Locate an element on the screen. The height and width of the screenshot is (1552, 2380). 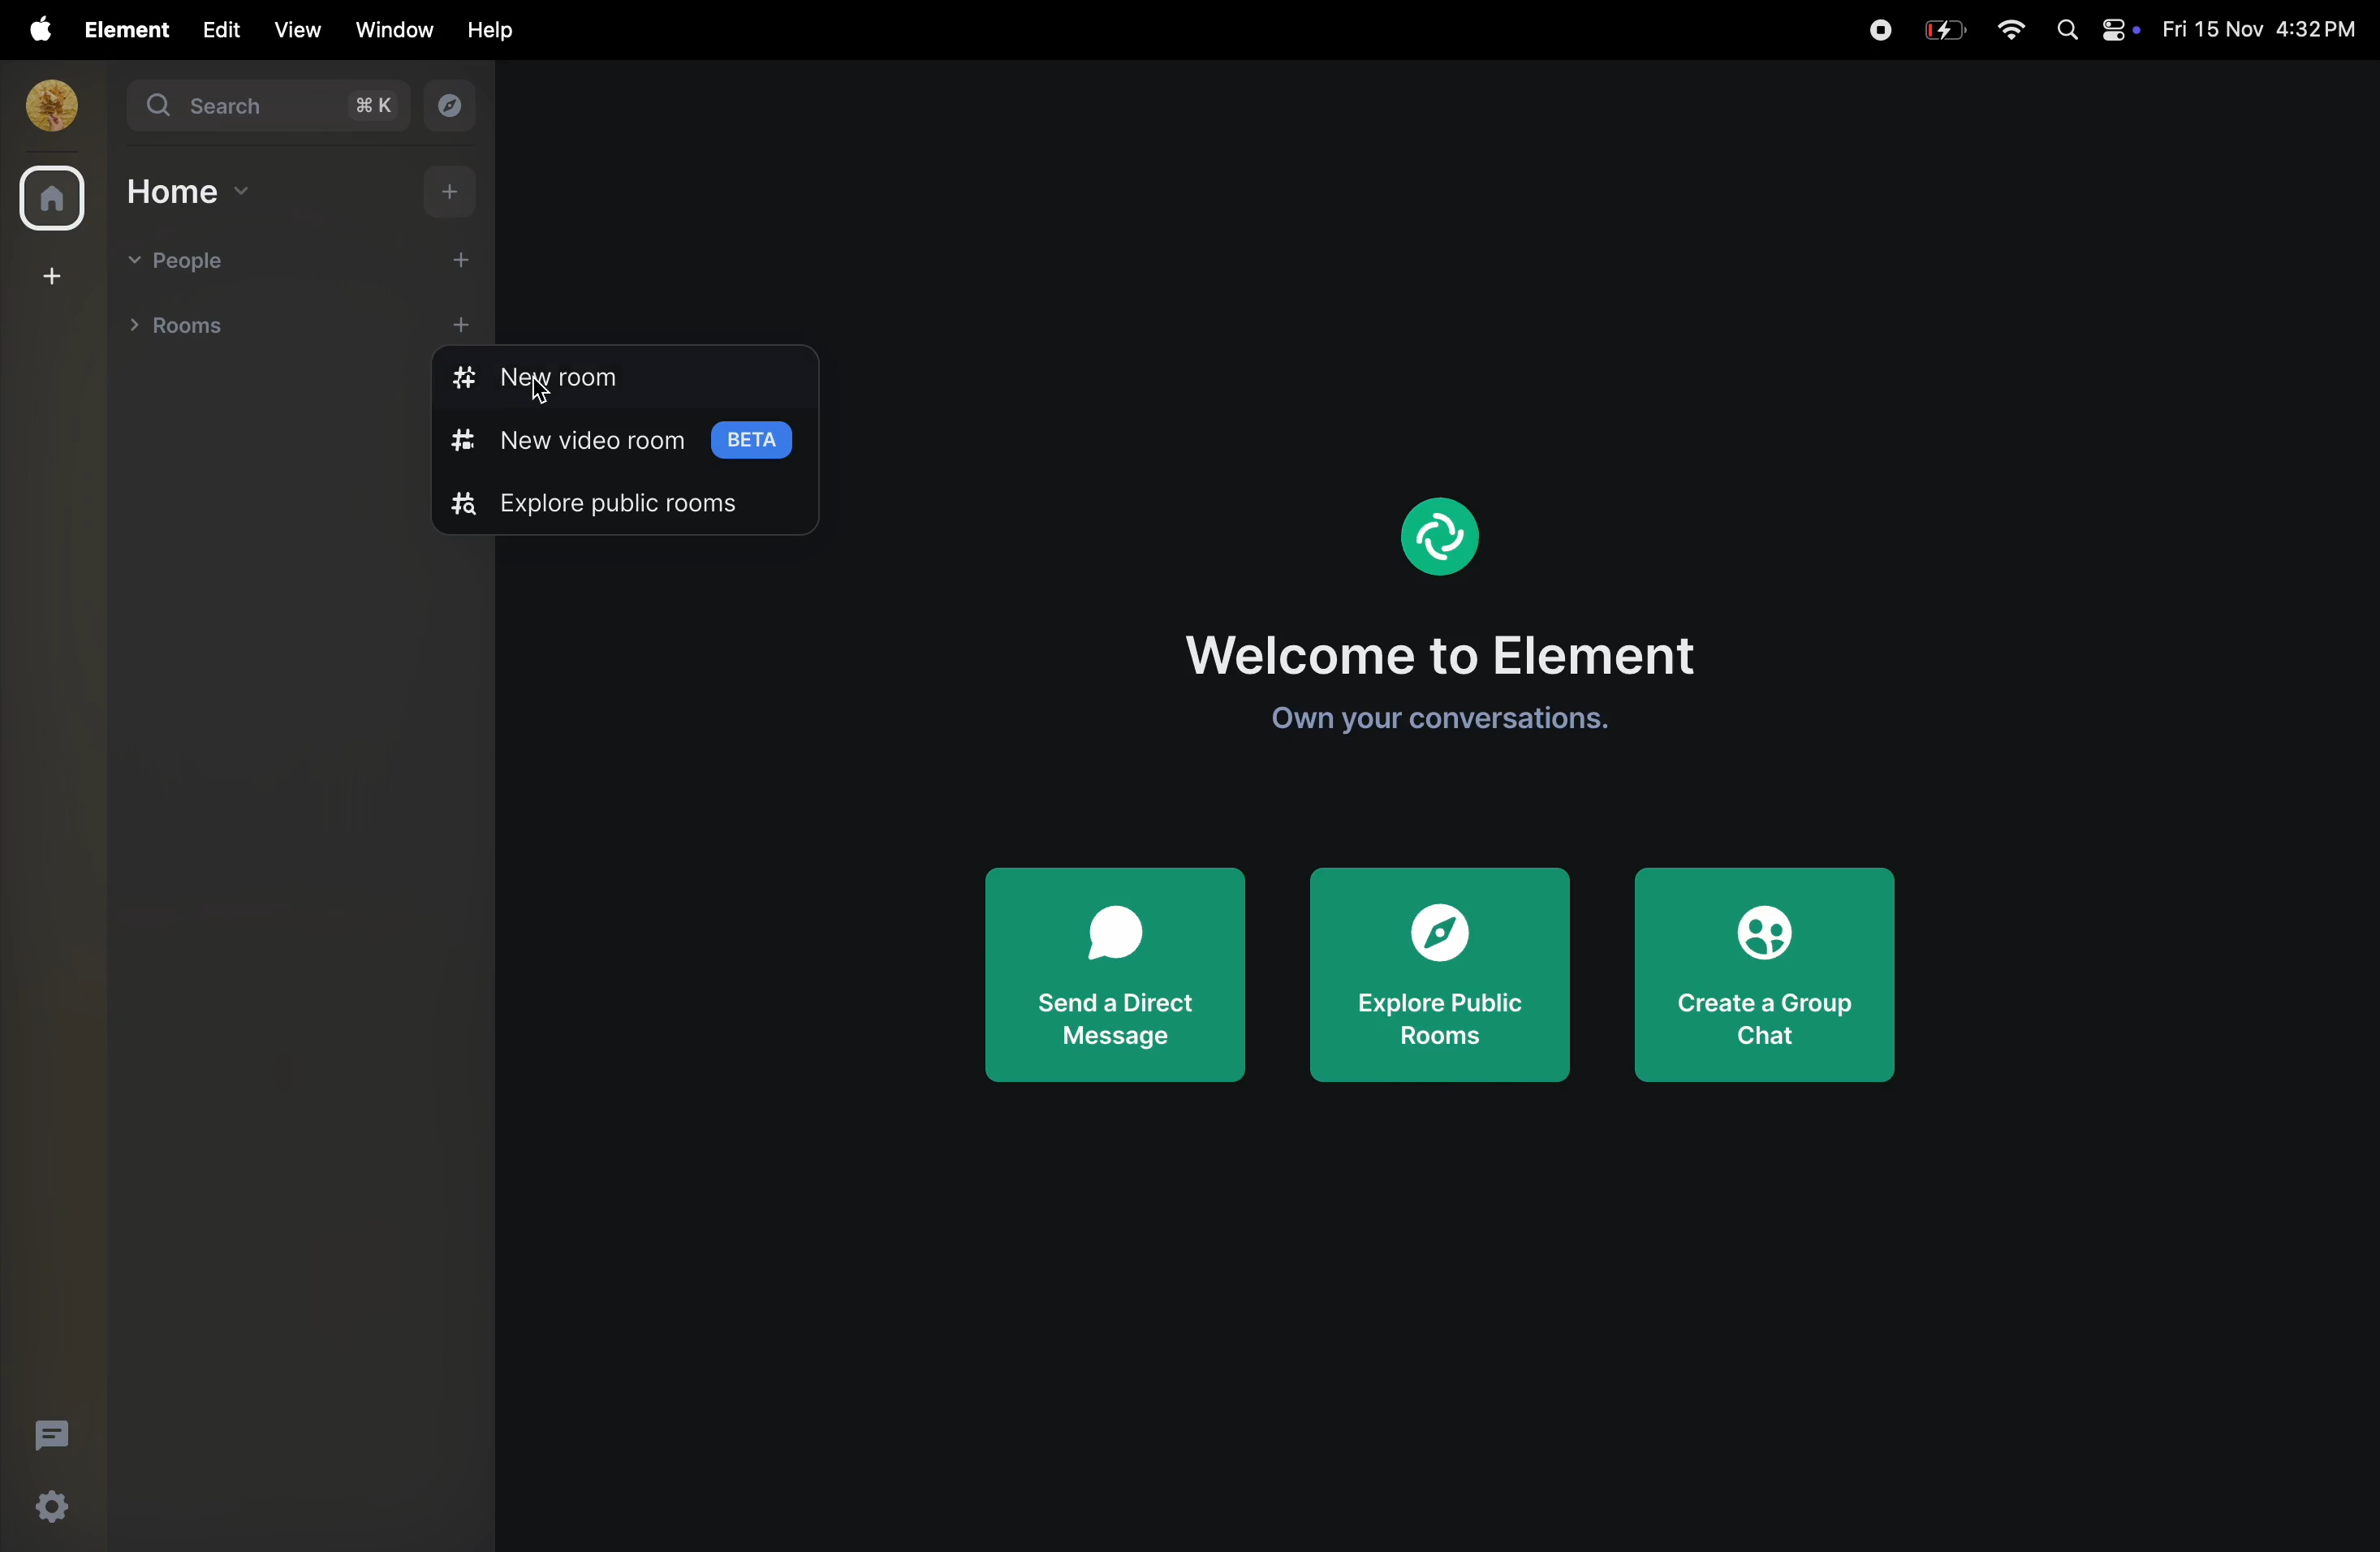
battery is located at coordinates (1946, 28).